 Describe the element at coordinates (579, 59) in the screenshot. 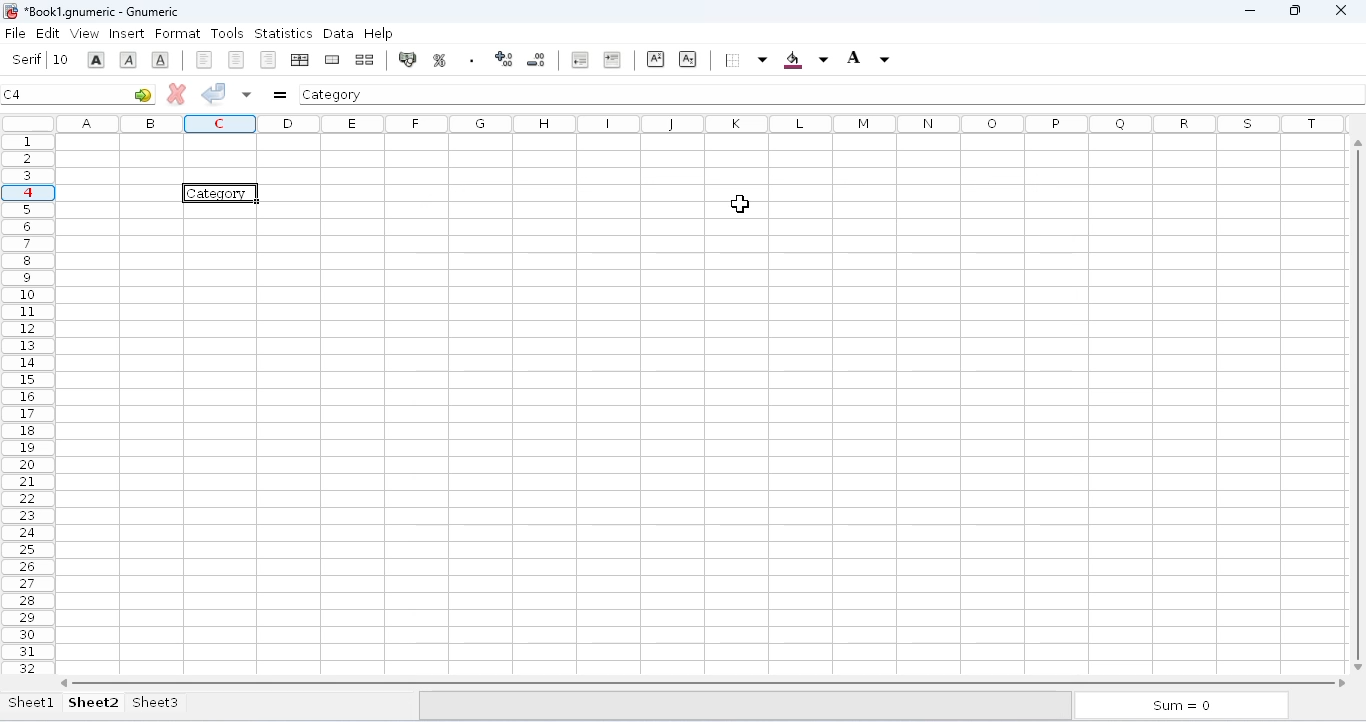

I see `decrease the number of decimals displayed` at that location.